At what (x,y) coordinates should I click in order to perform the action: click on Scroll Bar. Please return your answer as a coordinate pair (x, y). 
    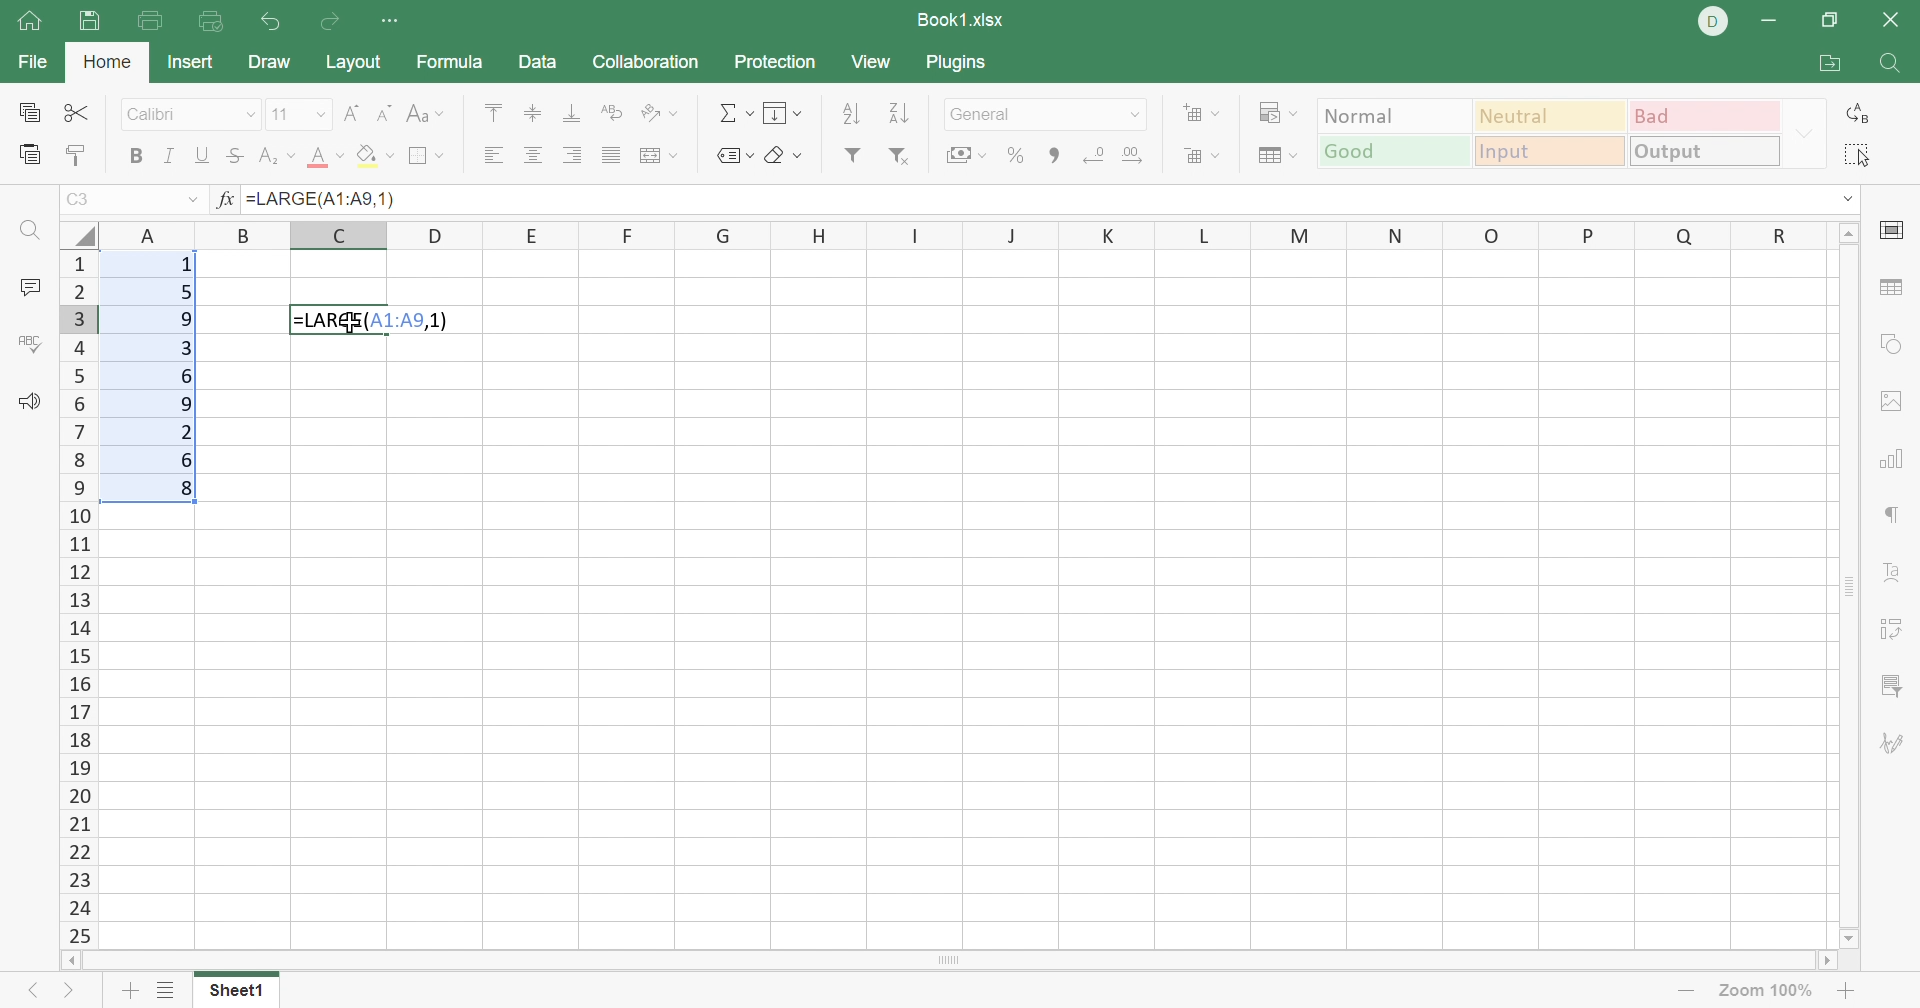
    Looking at the image, I should click on (1851, 586).